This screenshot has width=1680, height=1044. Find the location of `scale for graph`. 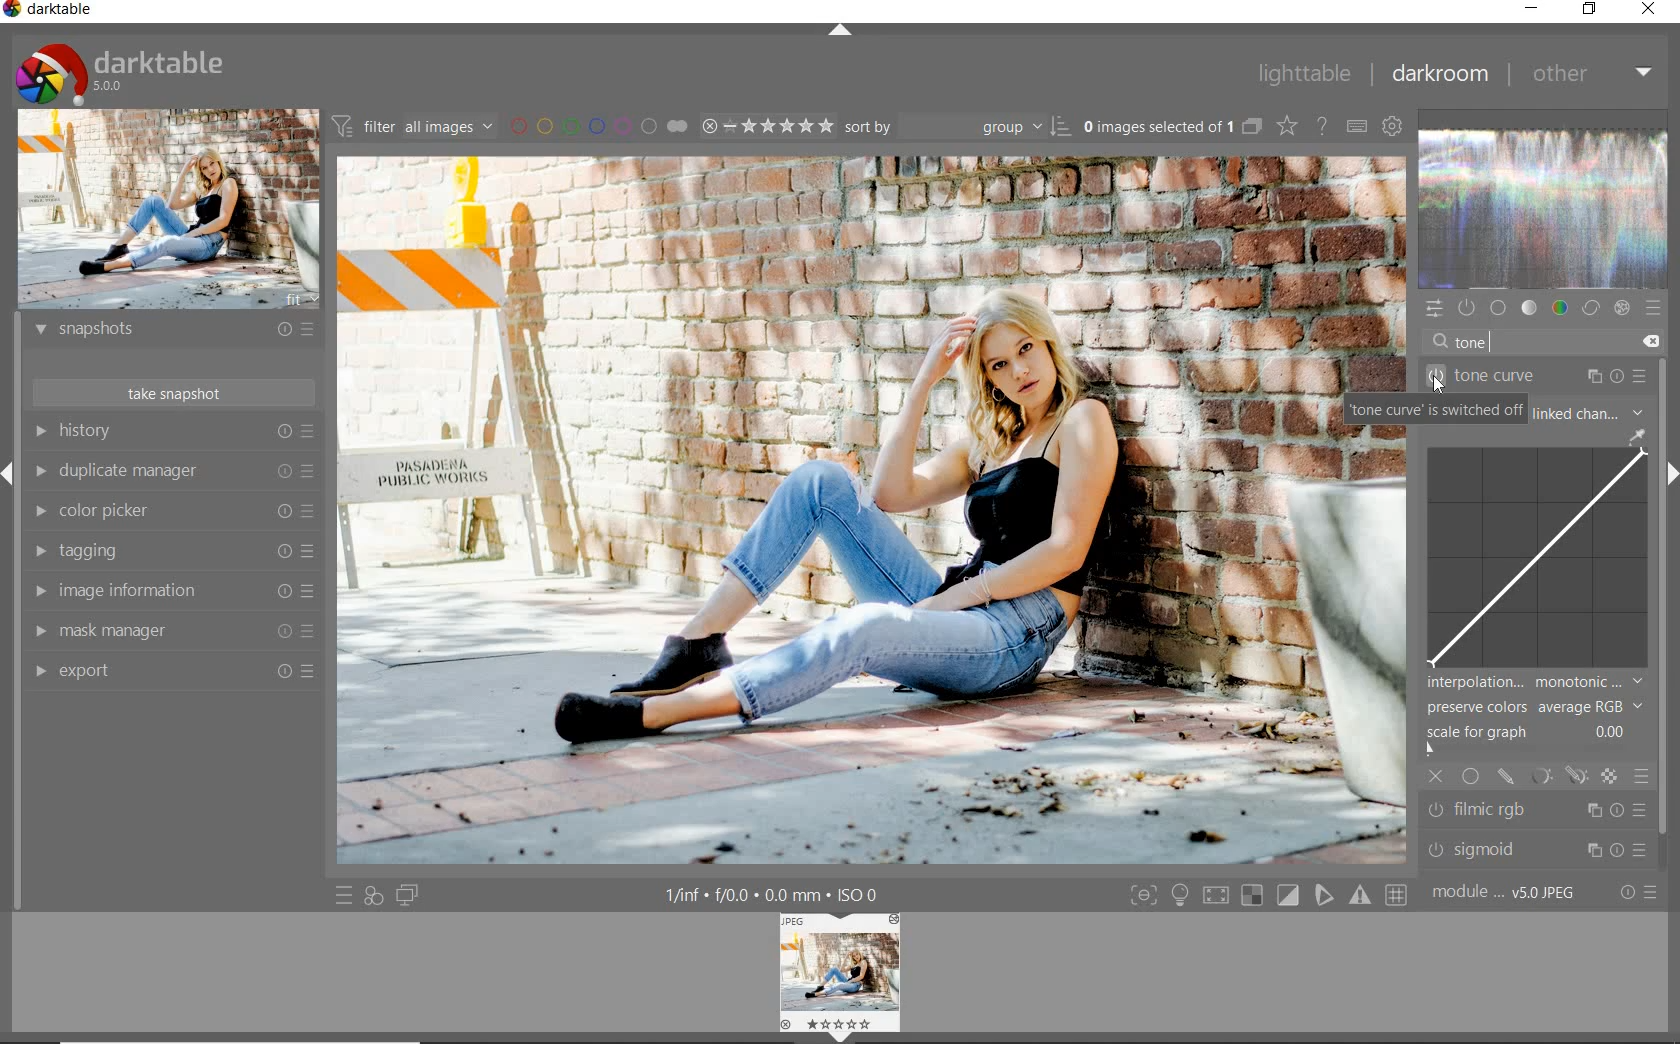

scale for graph is located at coordinates (1526, 738).